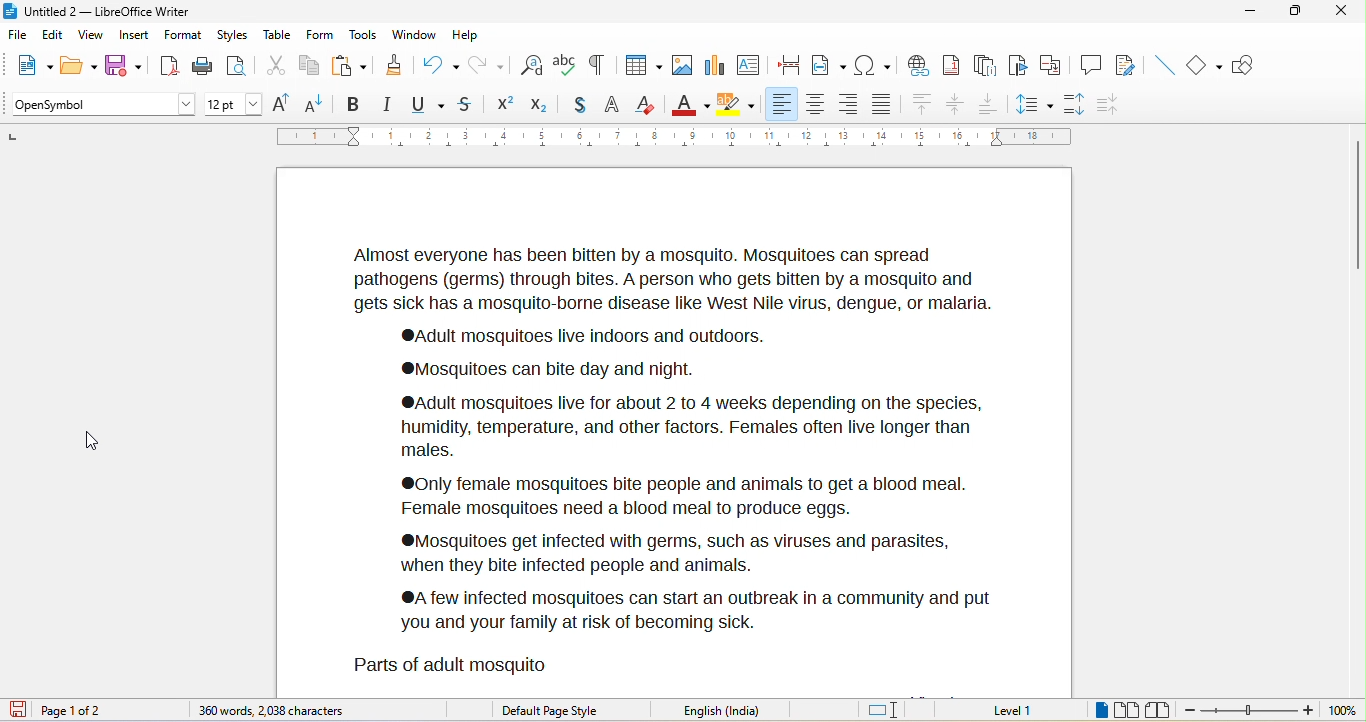  Describe the element at coordinates (955, 104) in the screenshot. I see `center vertically` at that location.